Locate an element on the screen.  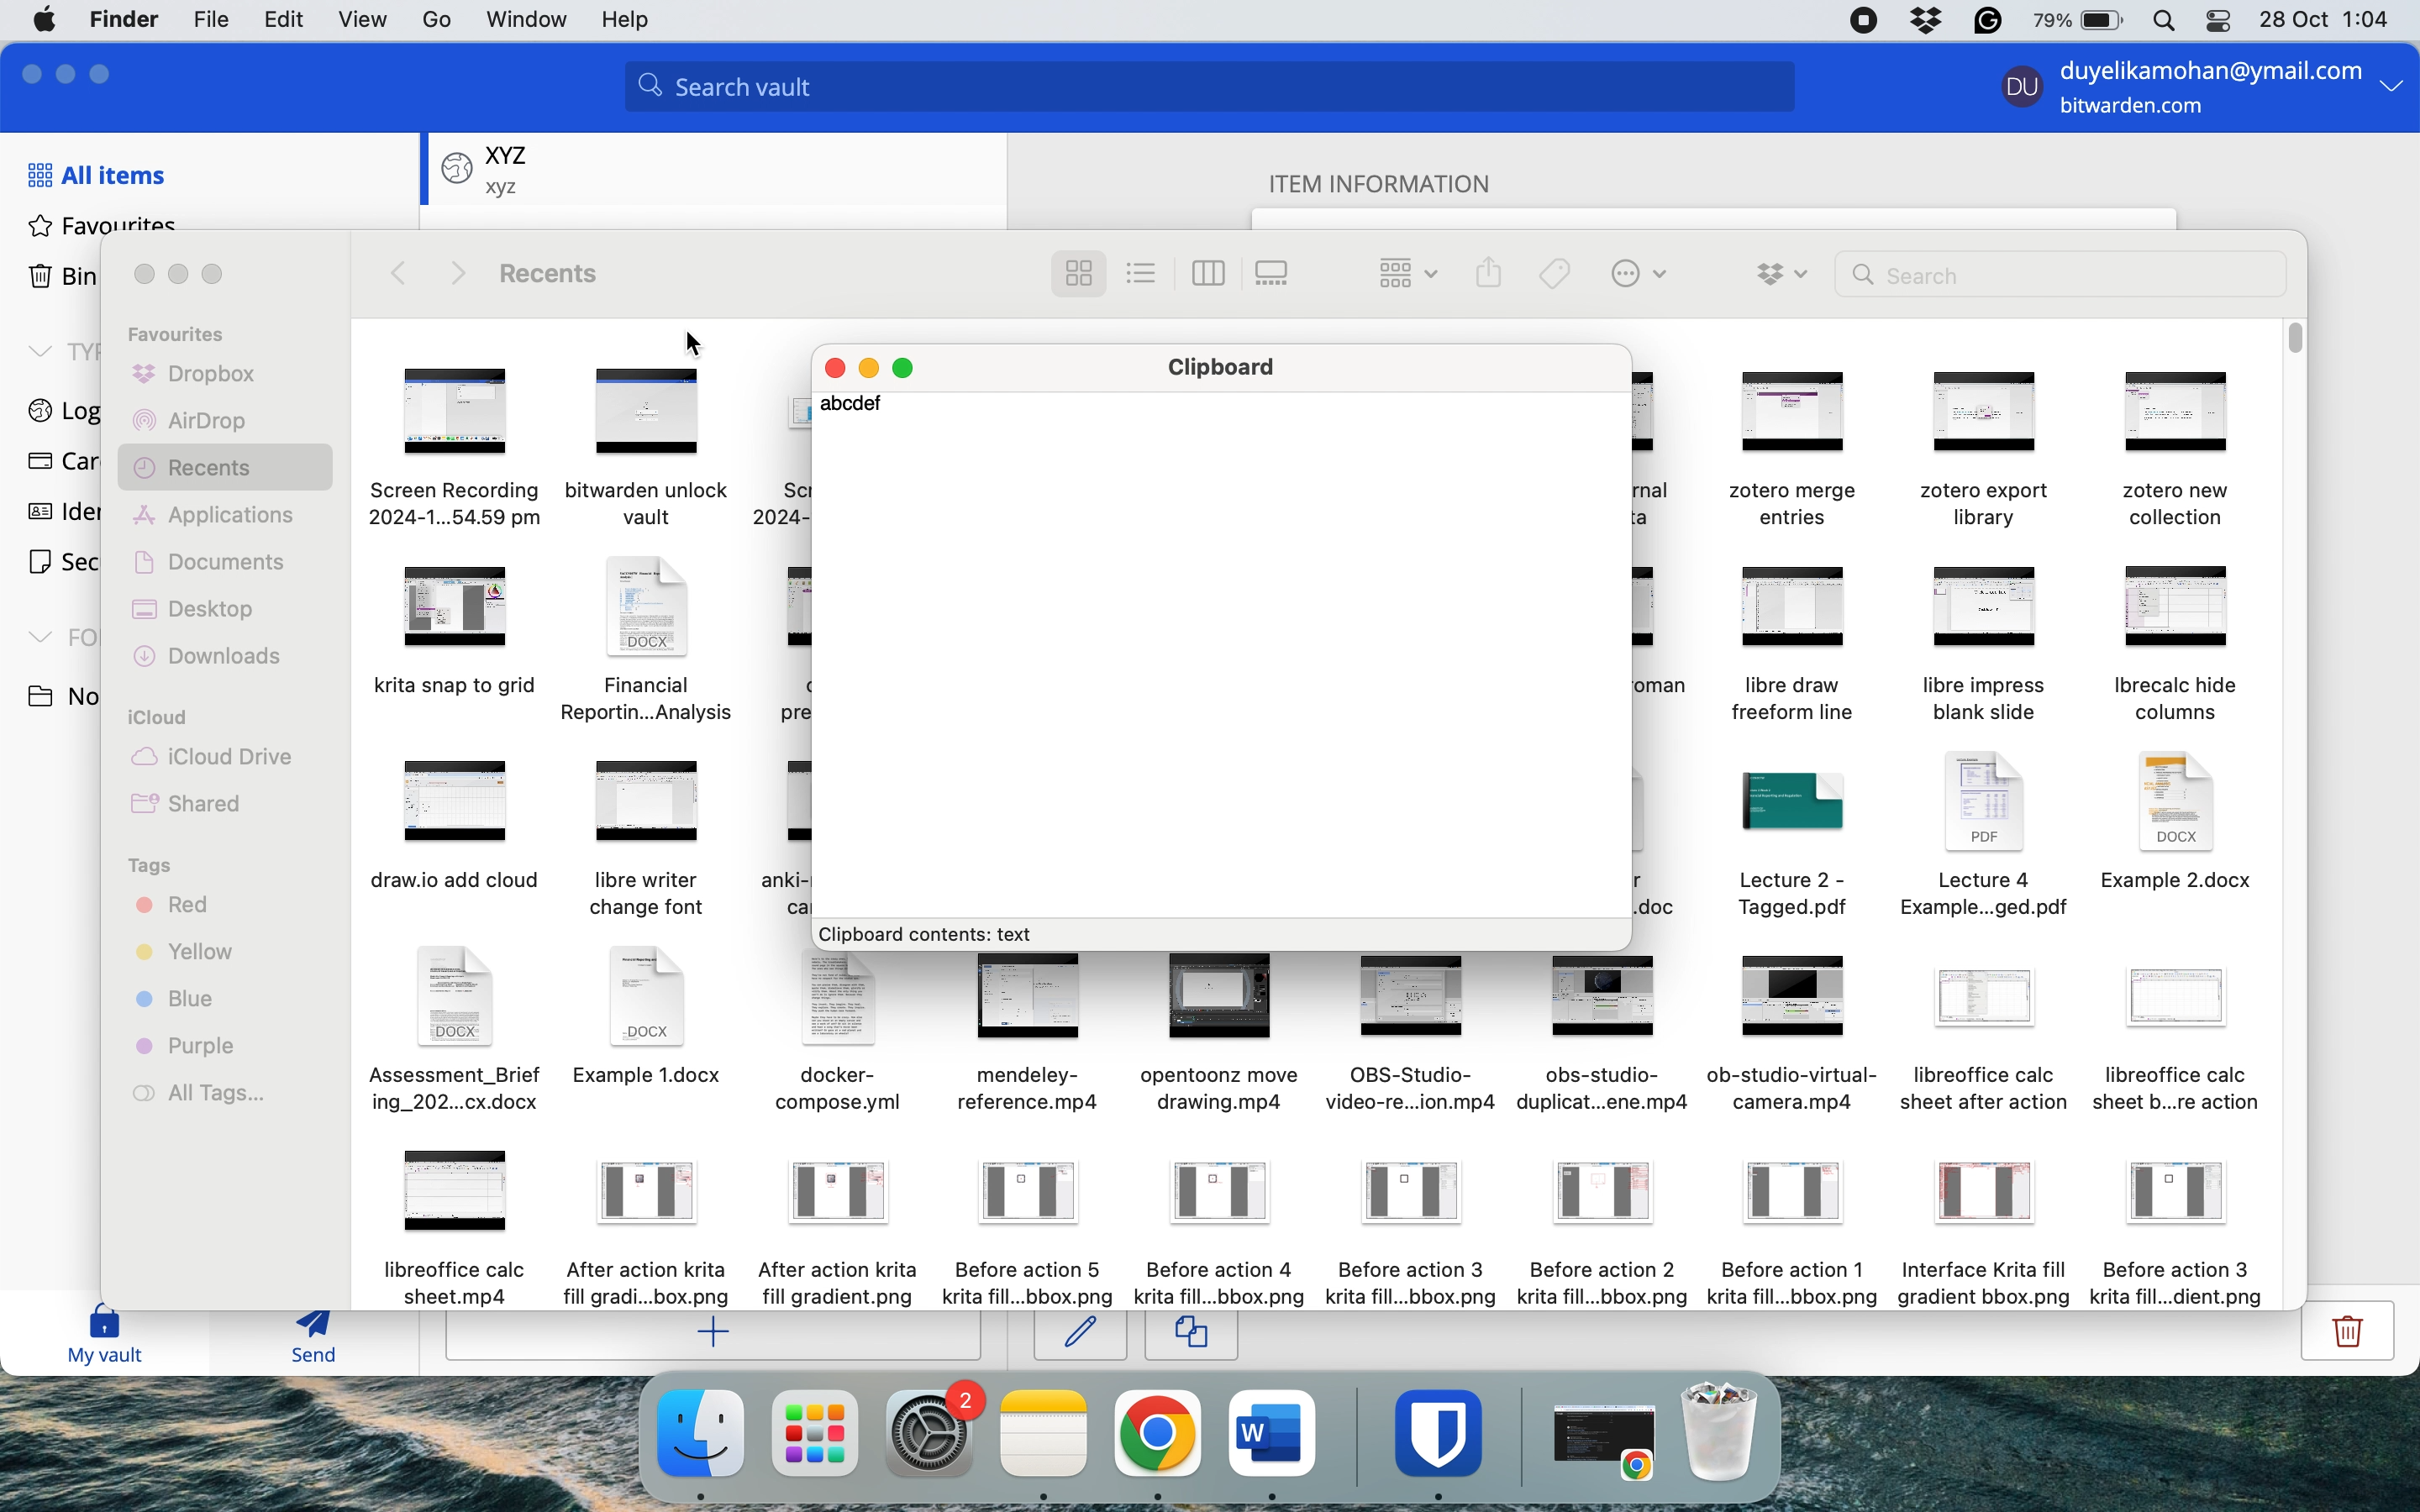
minimise is located at coordinates (69, 70).